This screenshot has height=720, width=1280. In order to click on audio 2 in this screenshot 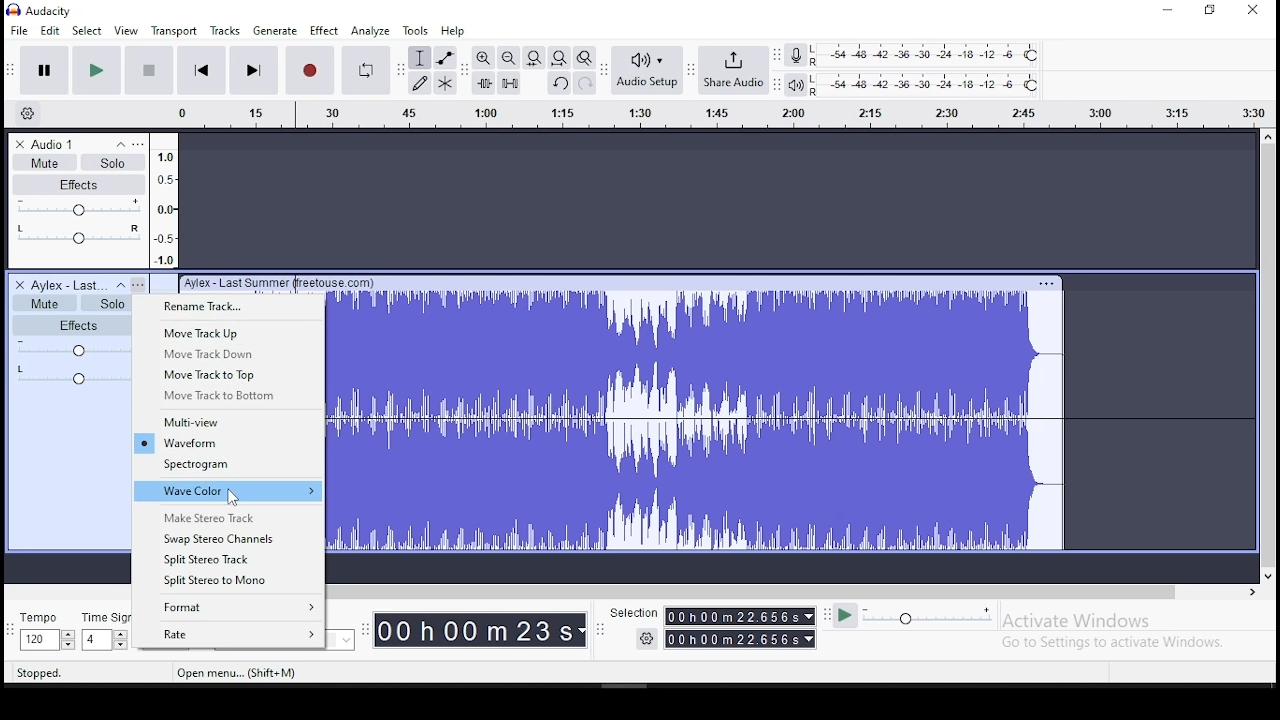, I will do `click(68, 285)`.